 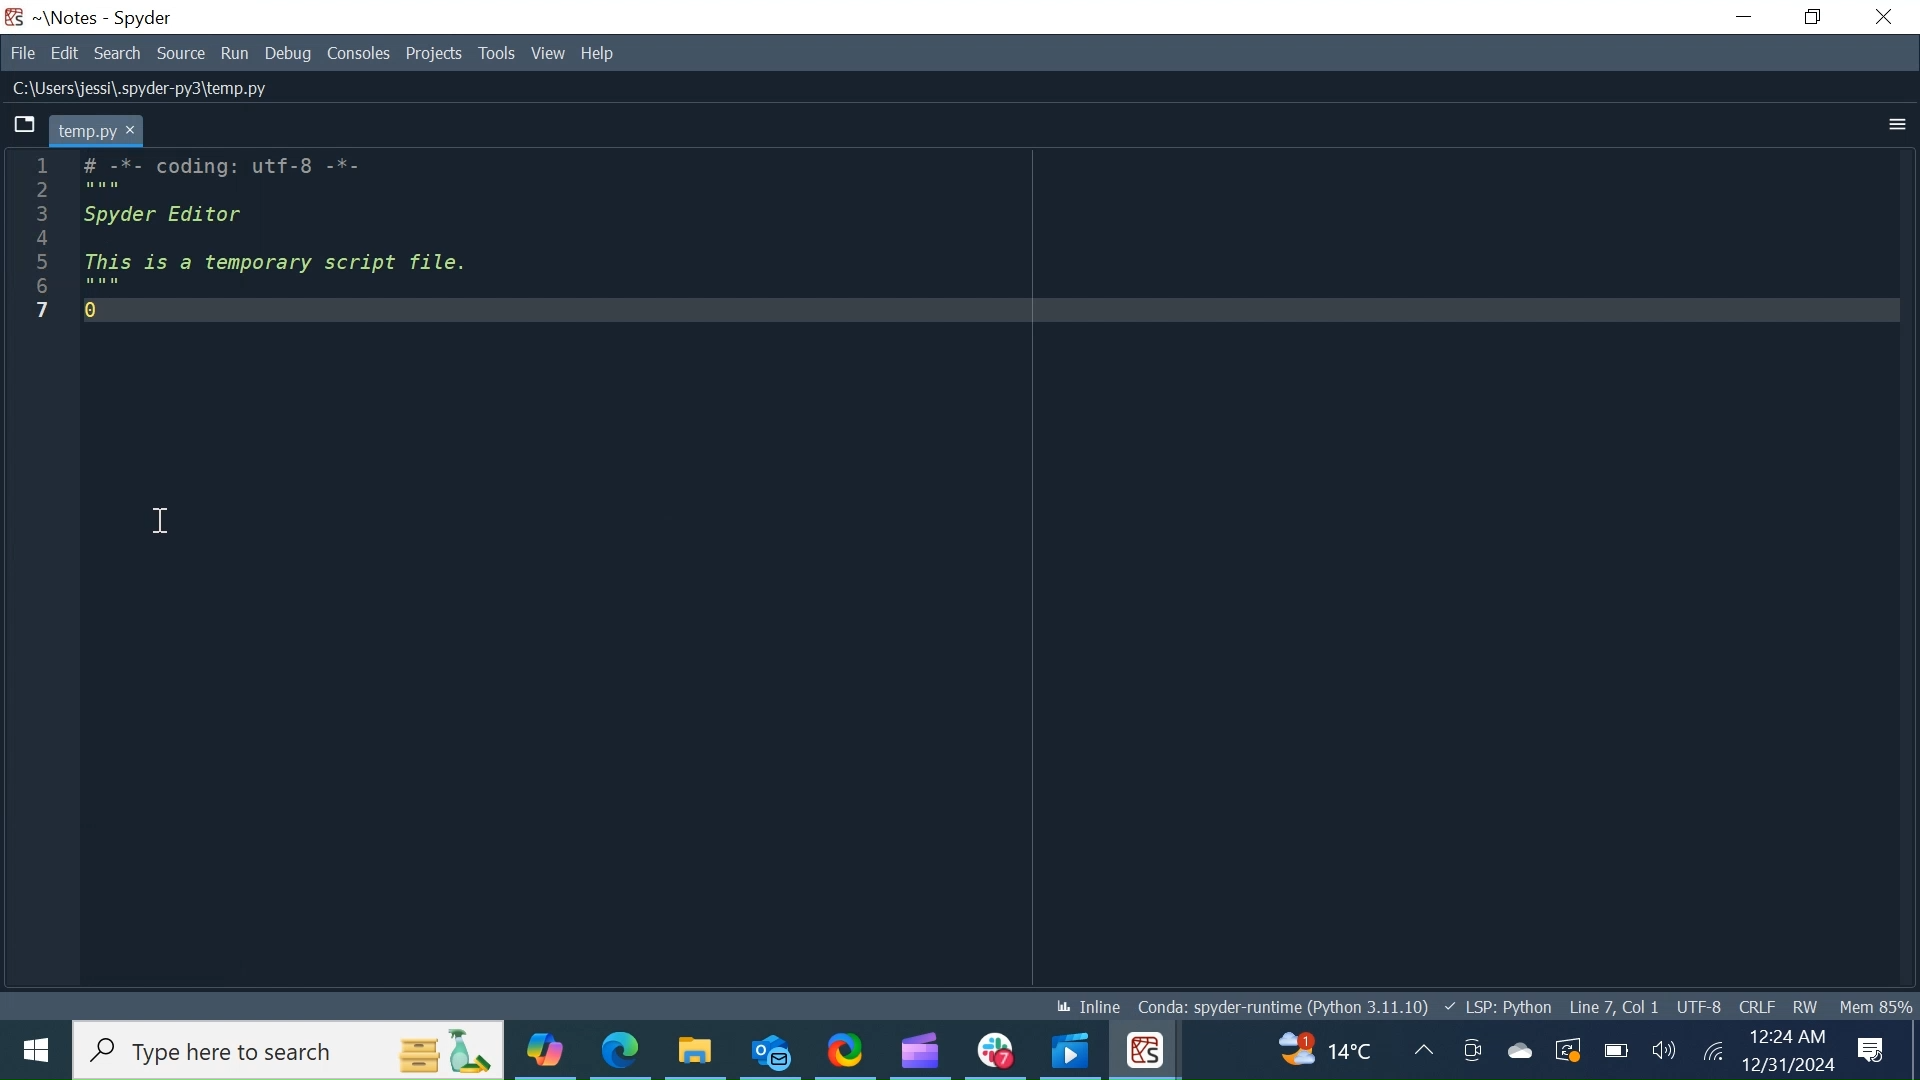 What do you see at coordinates (1871, 1049) in the screenshot?
I see `Notification` at bounding box center [1871, 1049].